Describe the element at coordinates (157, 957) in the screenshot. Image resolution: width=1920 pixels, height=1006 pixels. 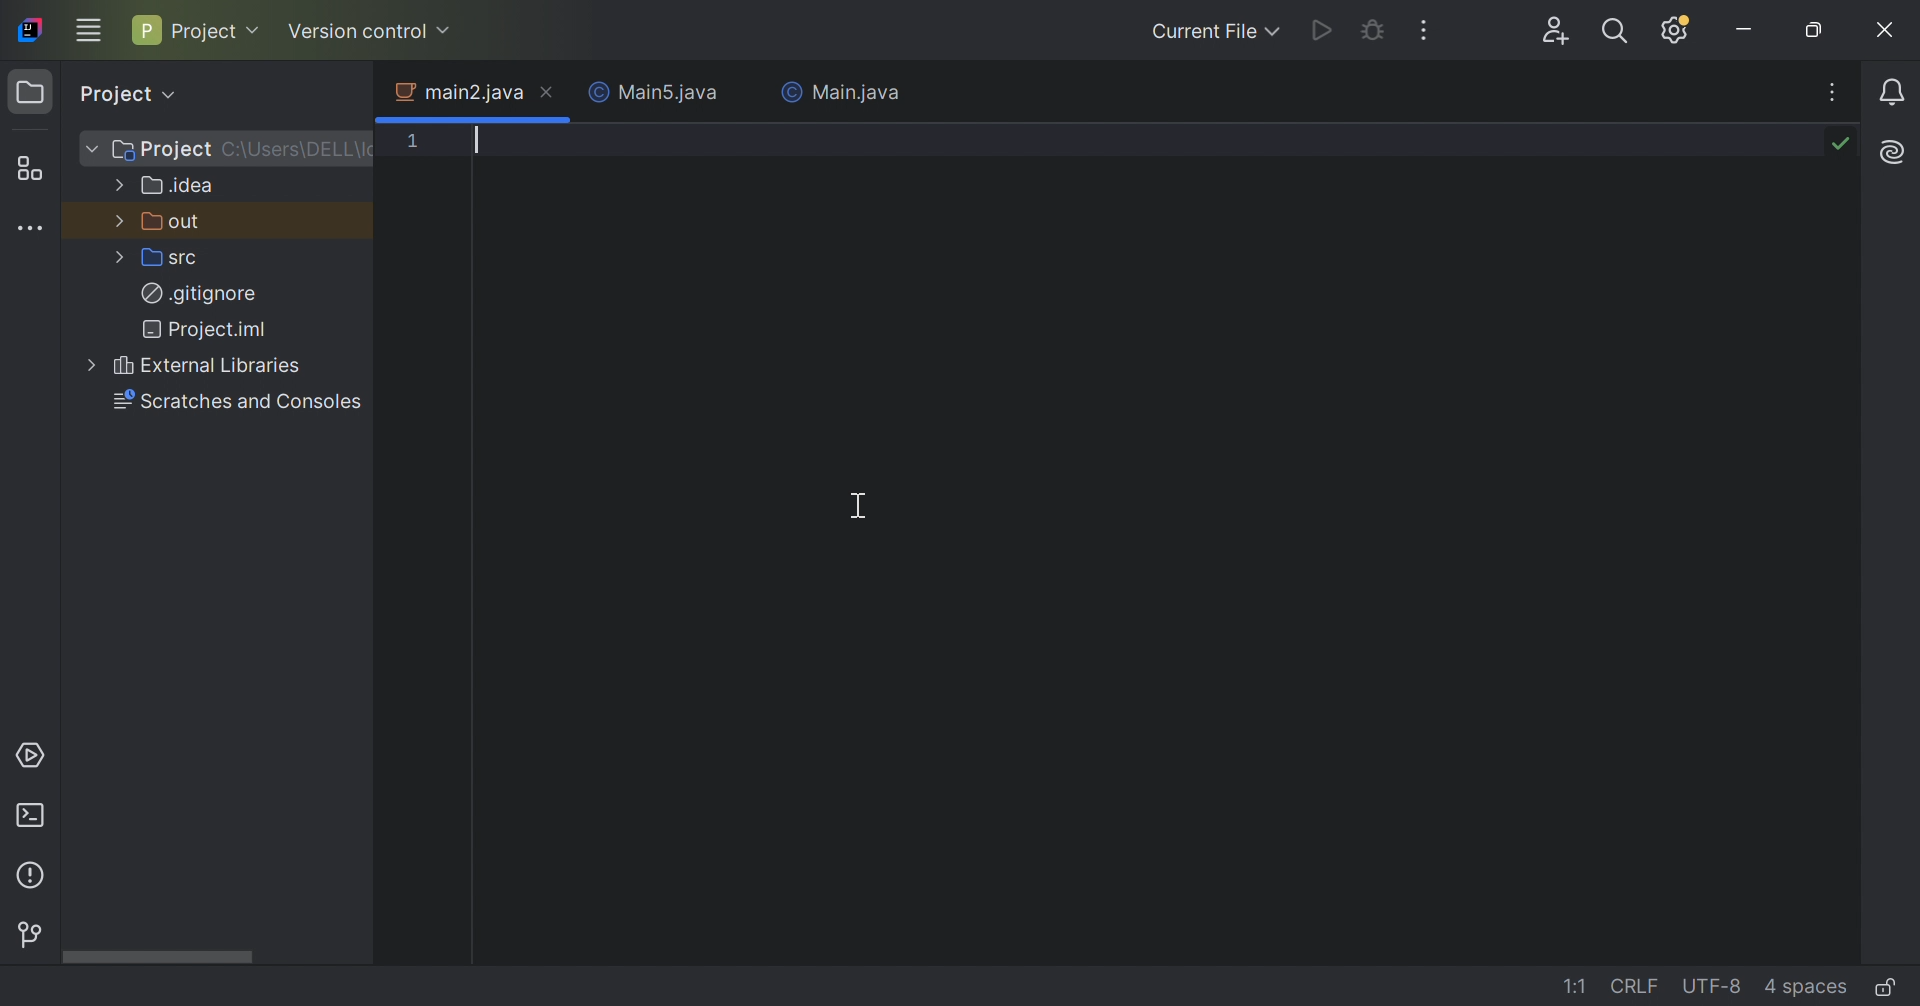
I see `Scroll bar` at that location.